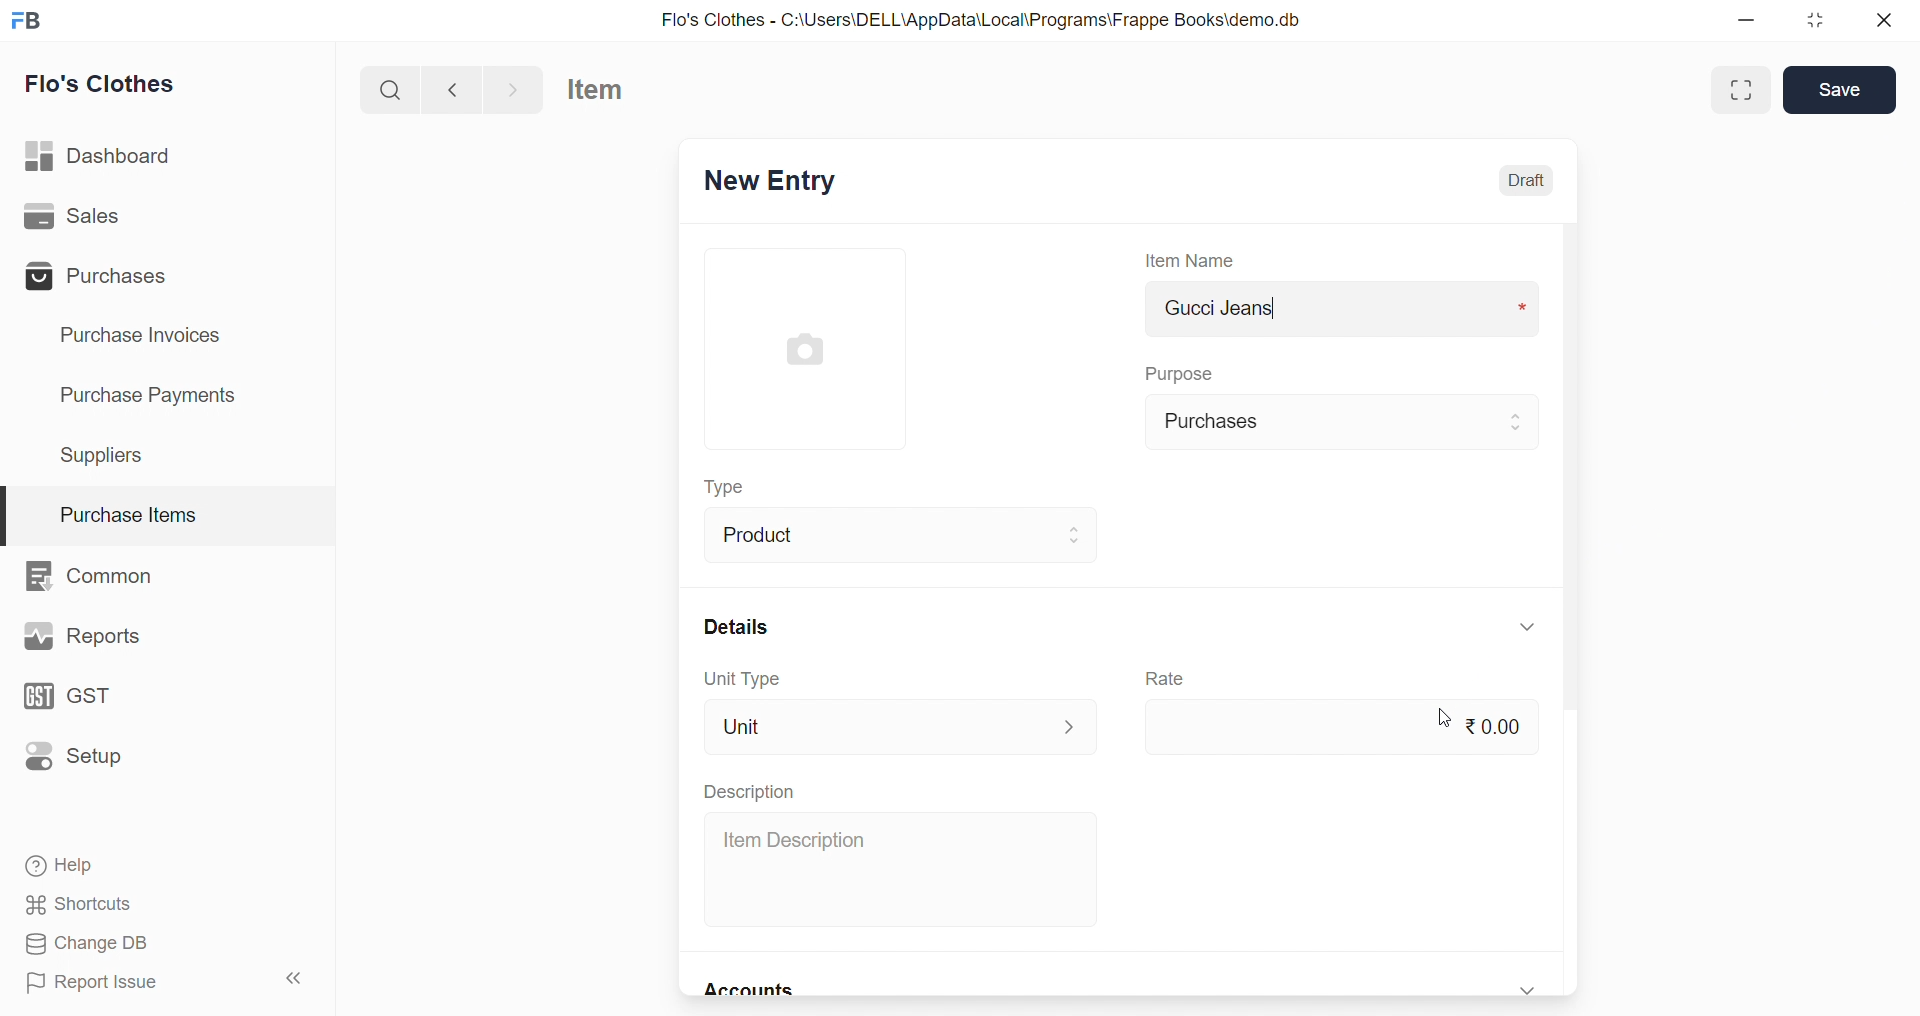 This screenshot has width=1920, height=1016. I want to click on Product, so click(905, 533).